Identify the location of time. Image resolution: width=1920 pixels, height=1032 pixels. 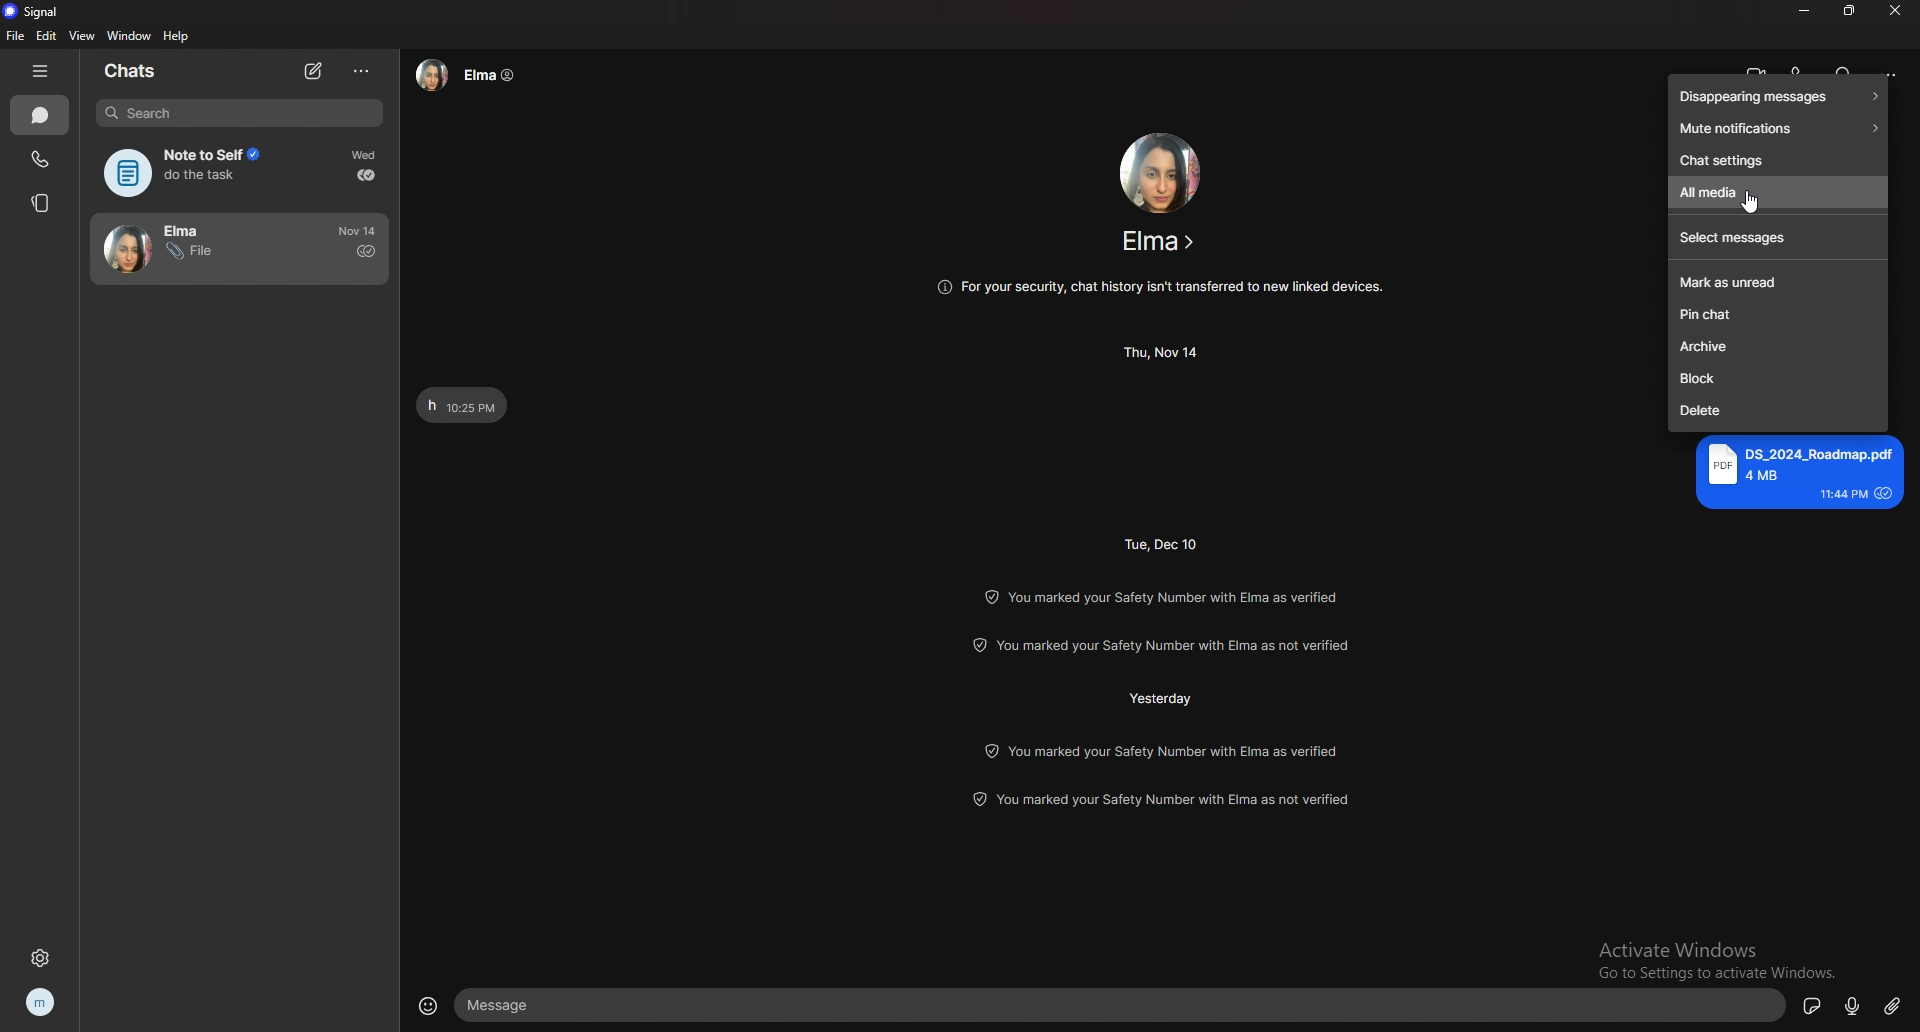
(1164, 352).